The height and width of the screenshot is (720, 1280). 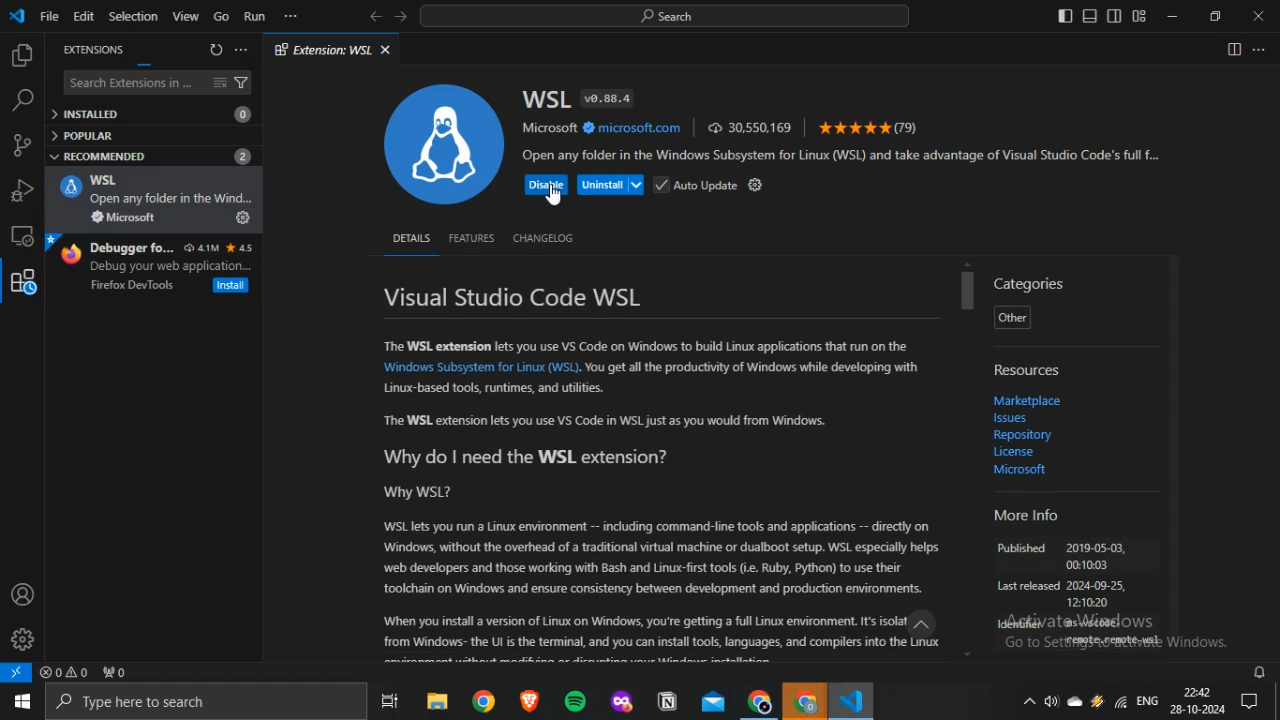 What do you see at coordinates (750, 126) in the screenshot?
I see `30,550,169` at bounding box center [750, 126].